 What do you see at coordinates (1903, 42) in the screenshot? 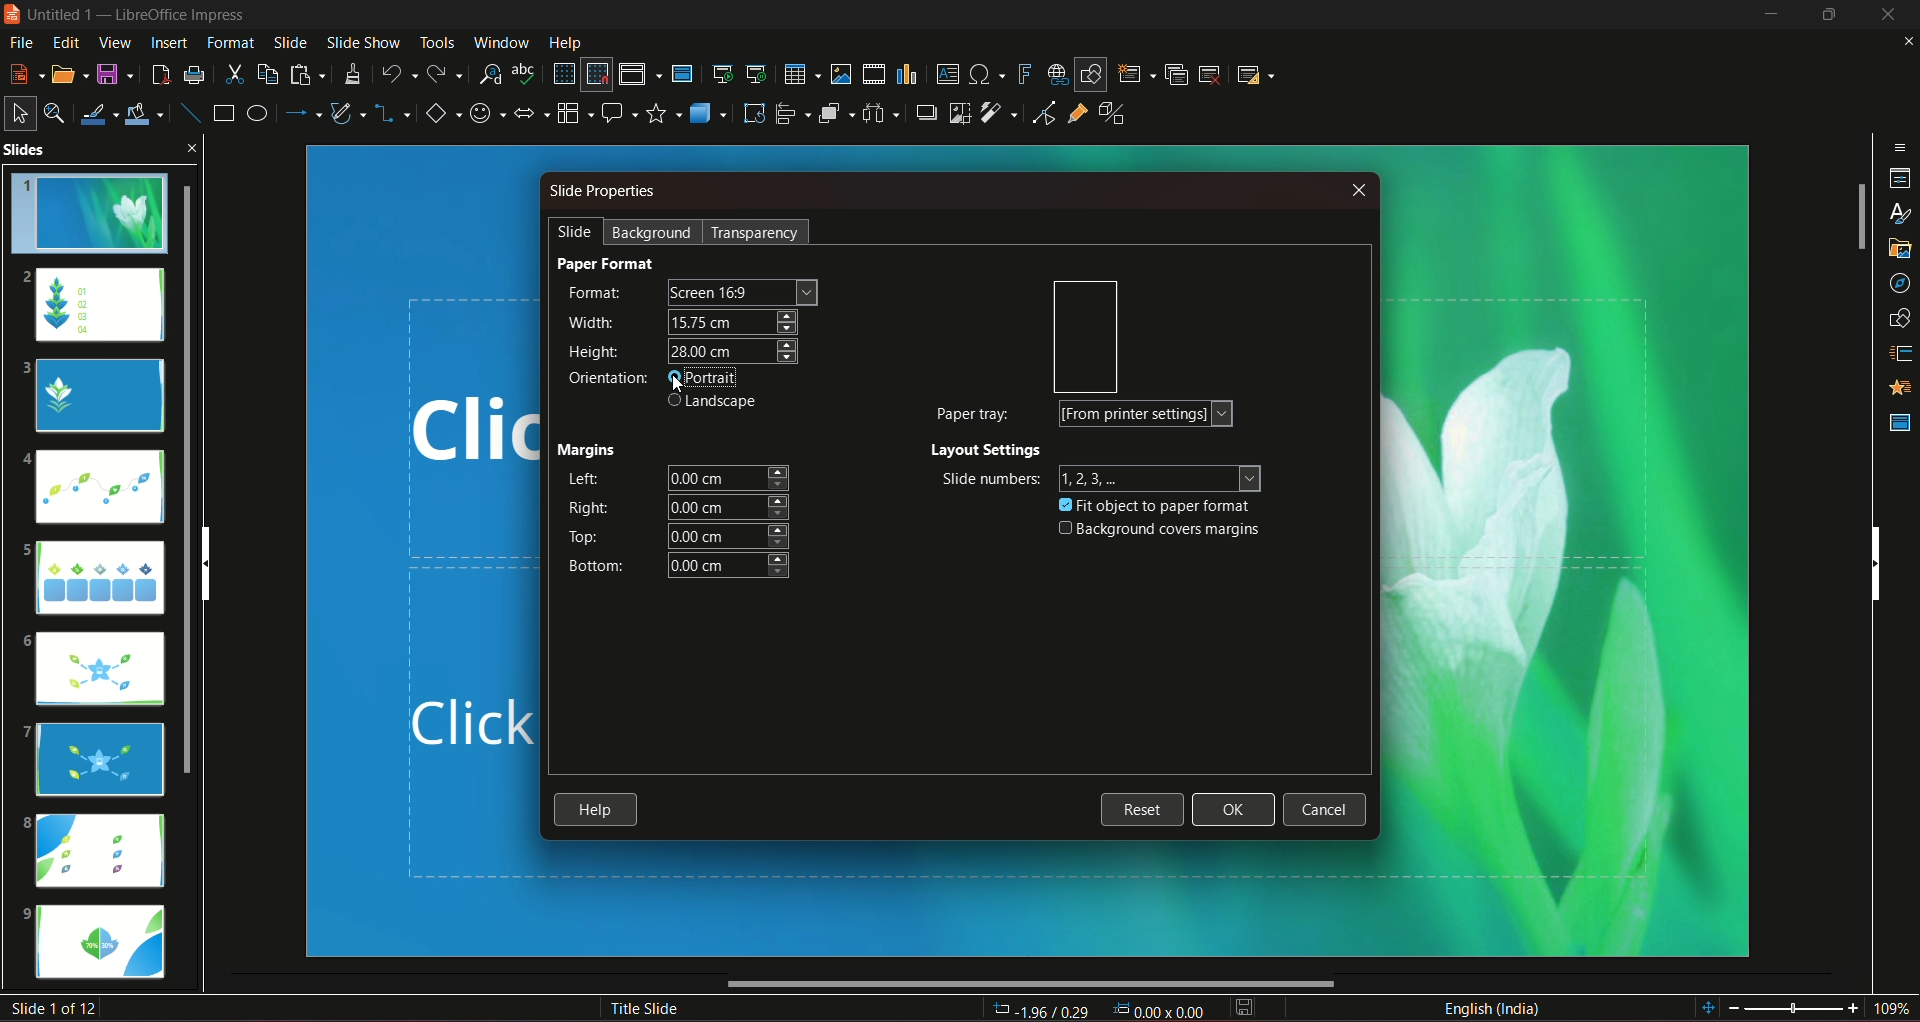
I see `close` at bounding box center [1903, 42].